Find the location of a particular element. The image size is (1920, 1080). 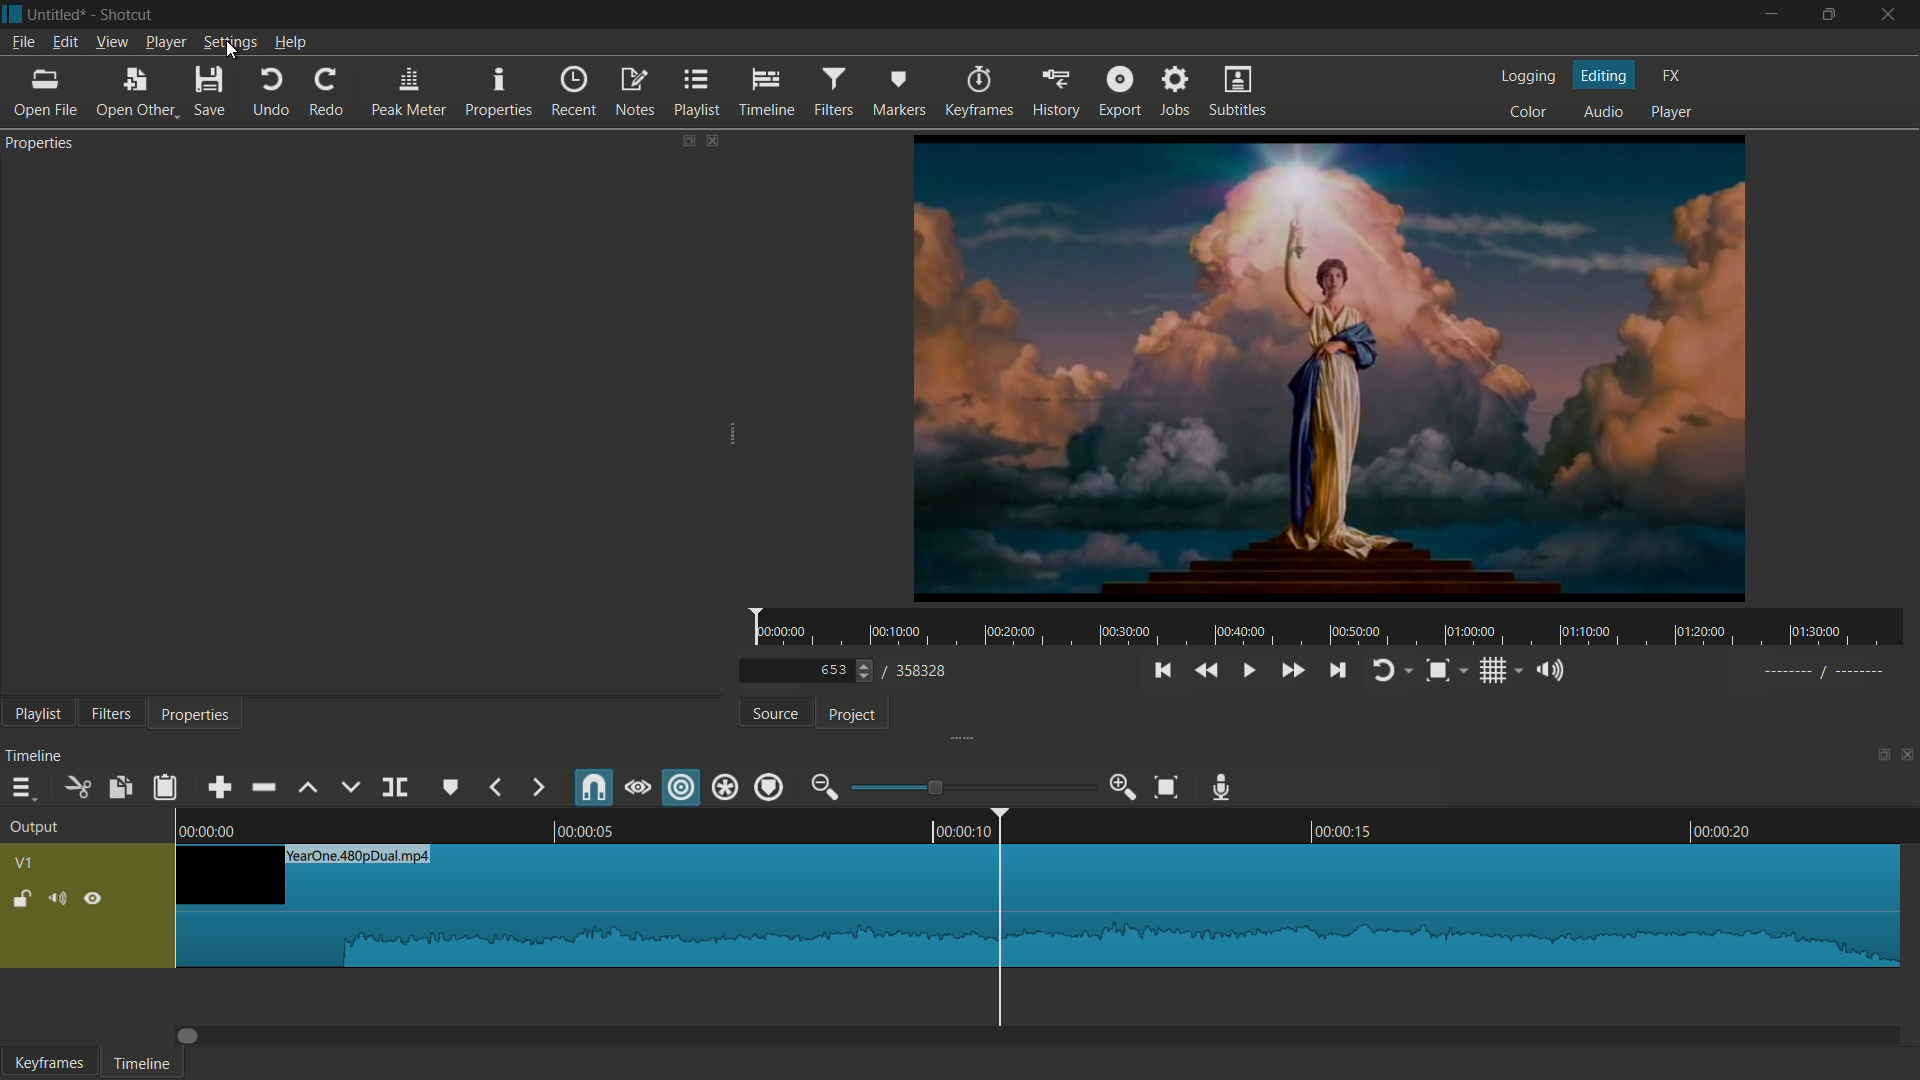

copy is located at coordinates (125, 787).